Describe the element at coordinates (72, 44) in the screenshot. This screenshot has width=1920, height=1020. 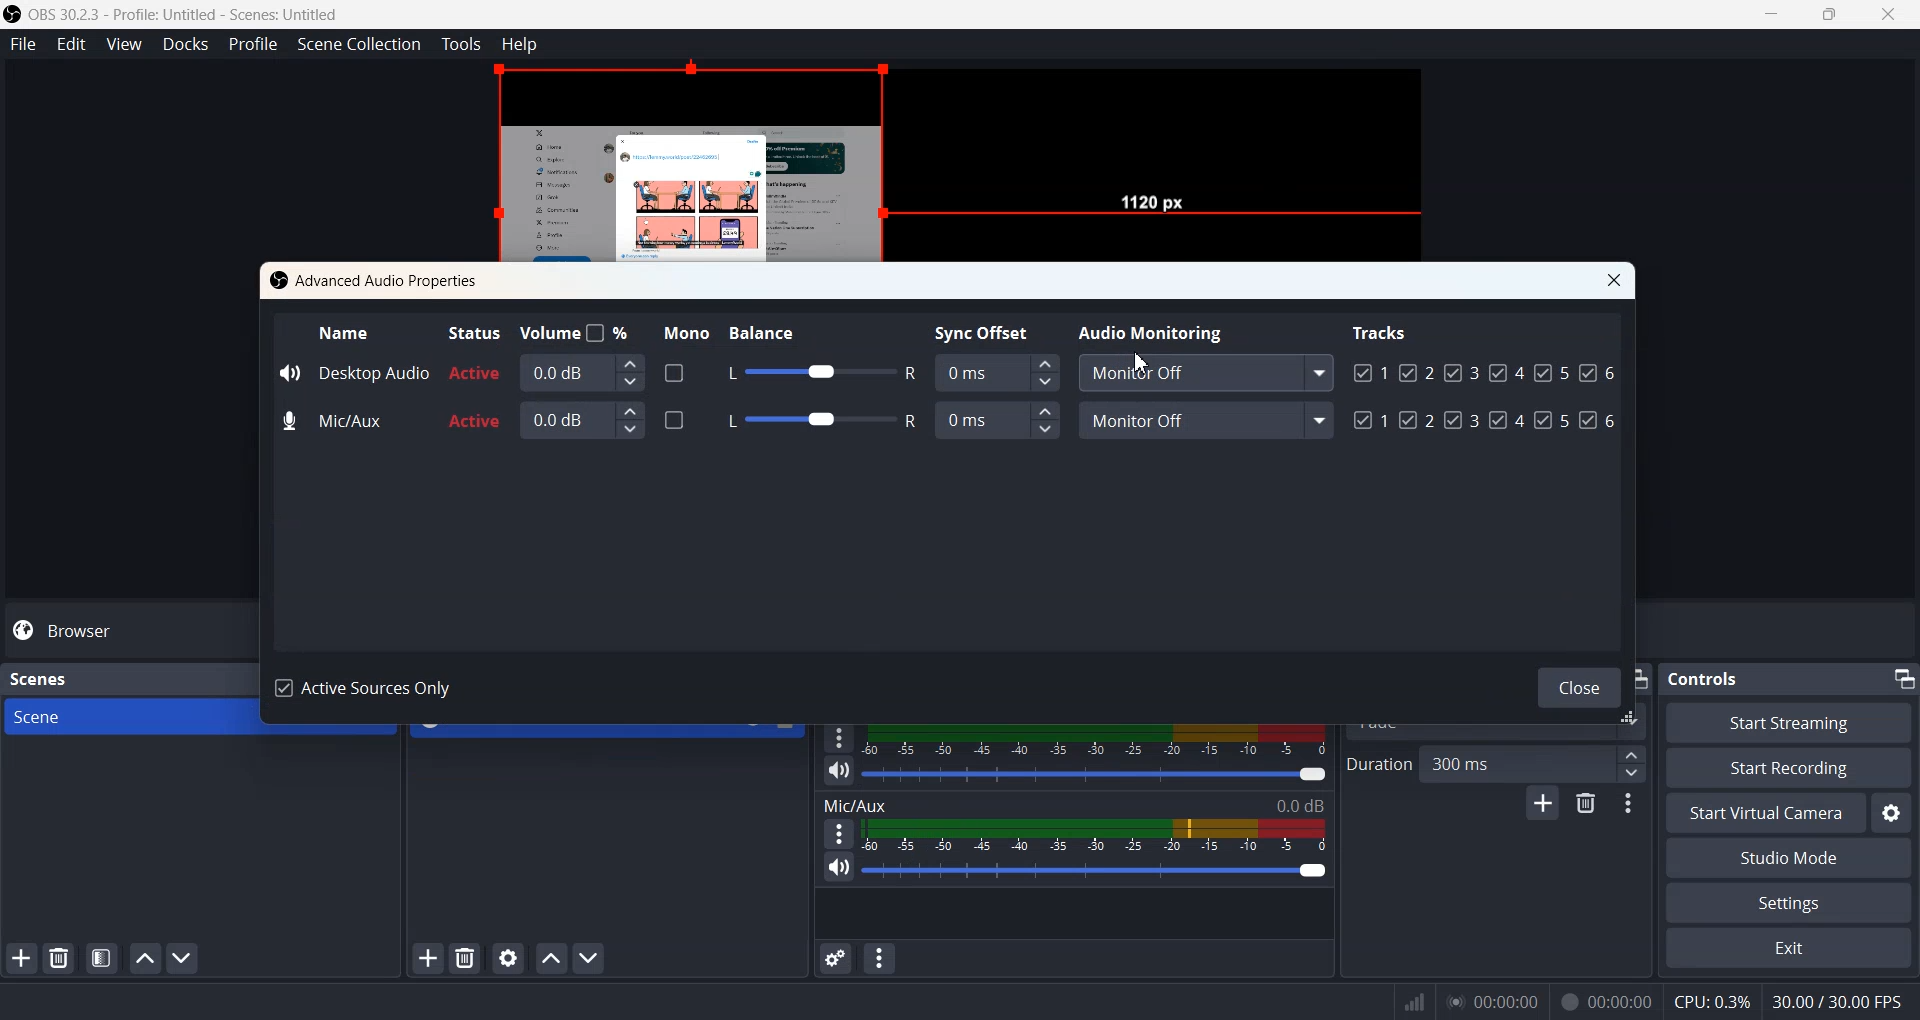
I see `Edit` at that location.